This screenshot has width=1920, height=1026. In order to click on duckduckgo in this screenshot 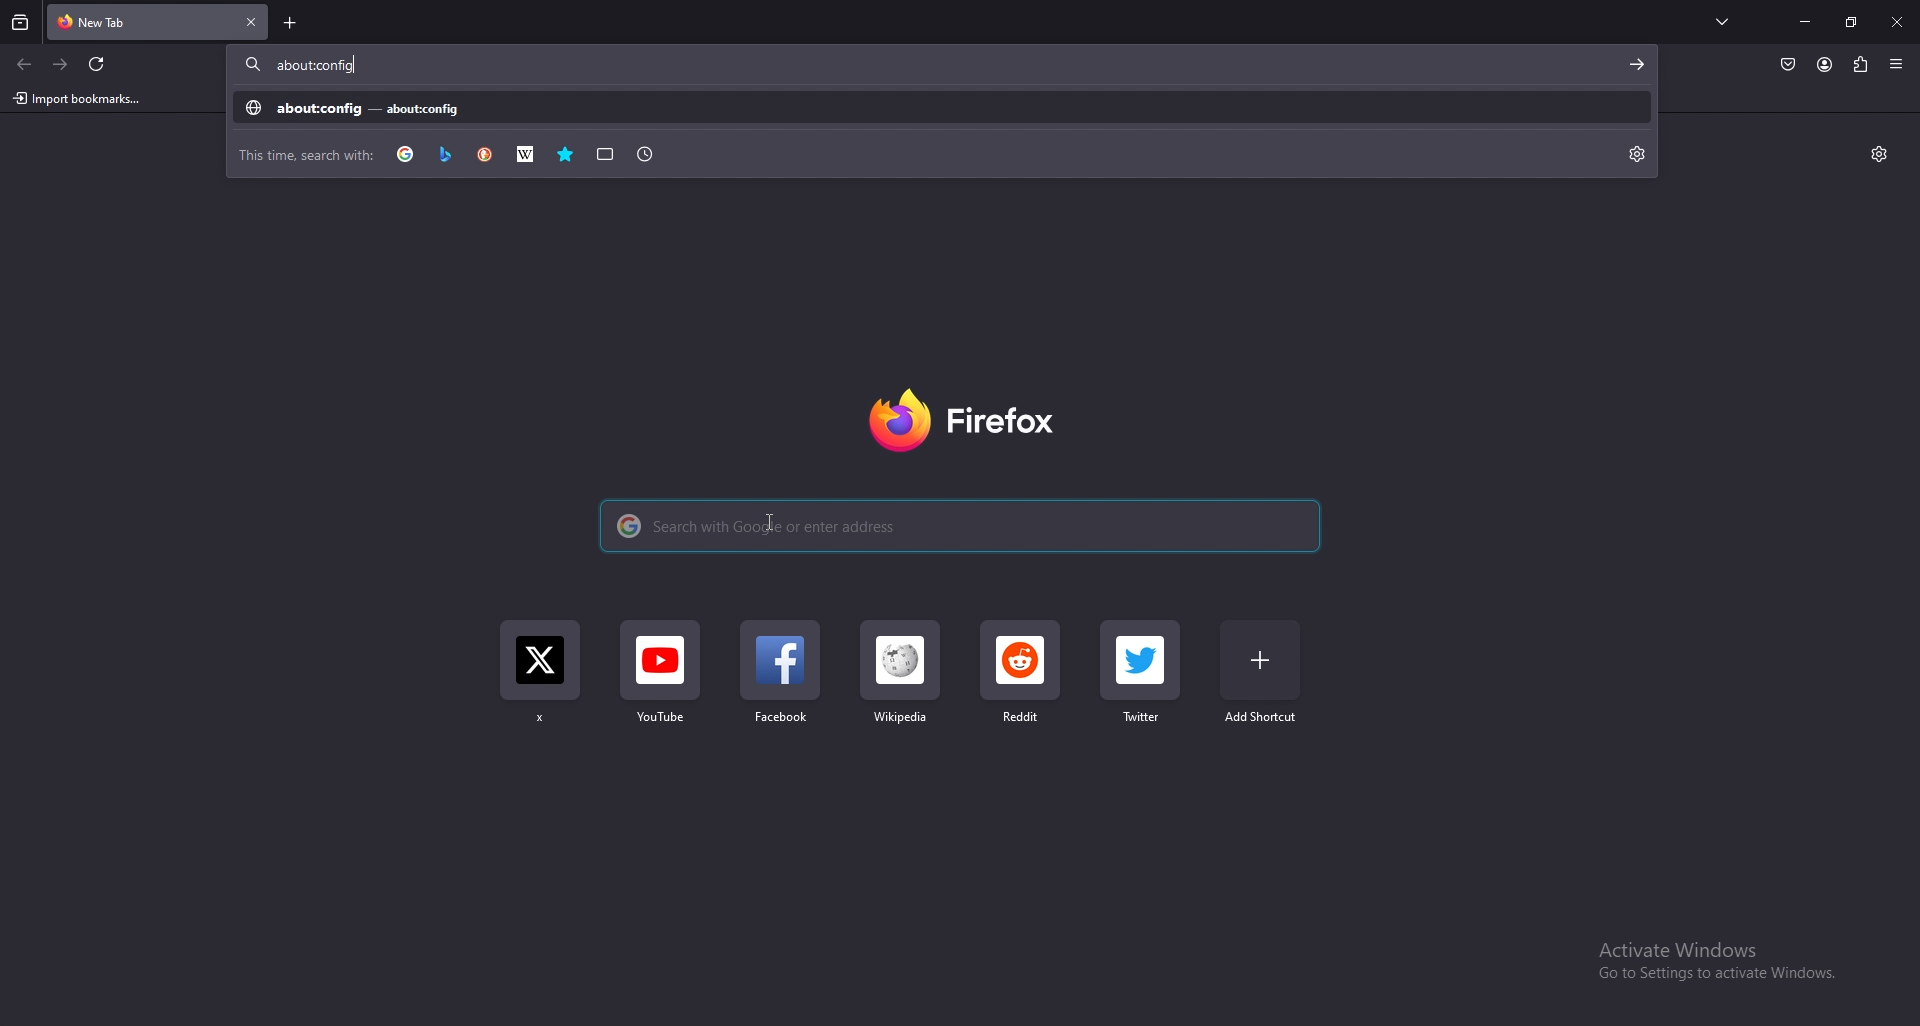, I will do `click(485, 154)`.